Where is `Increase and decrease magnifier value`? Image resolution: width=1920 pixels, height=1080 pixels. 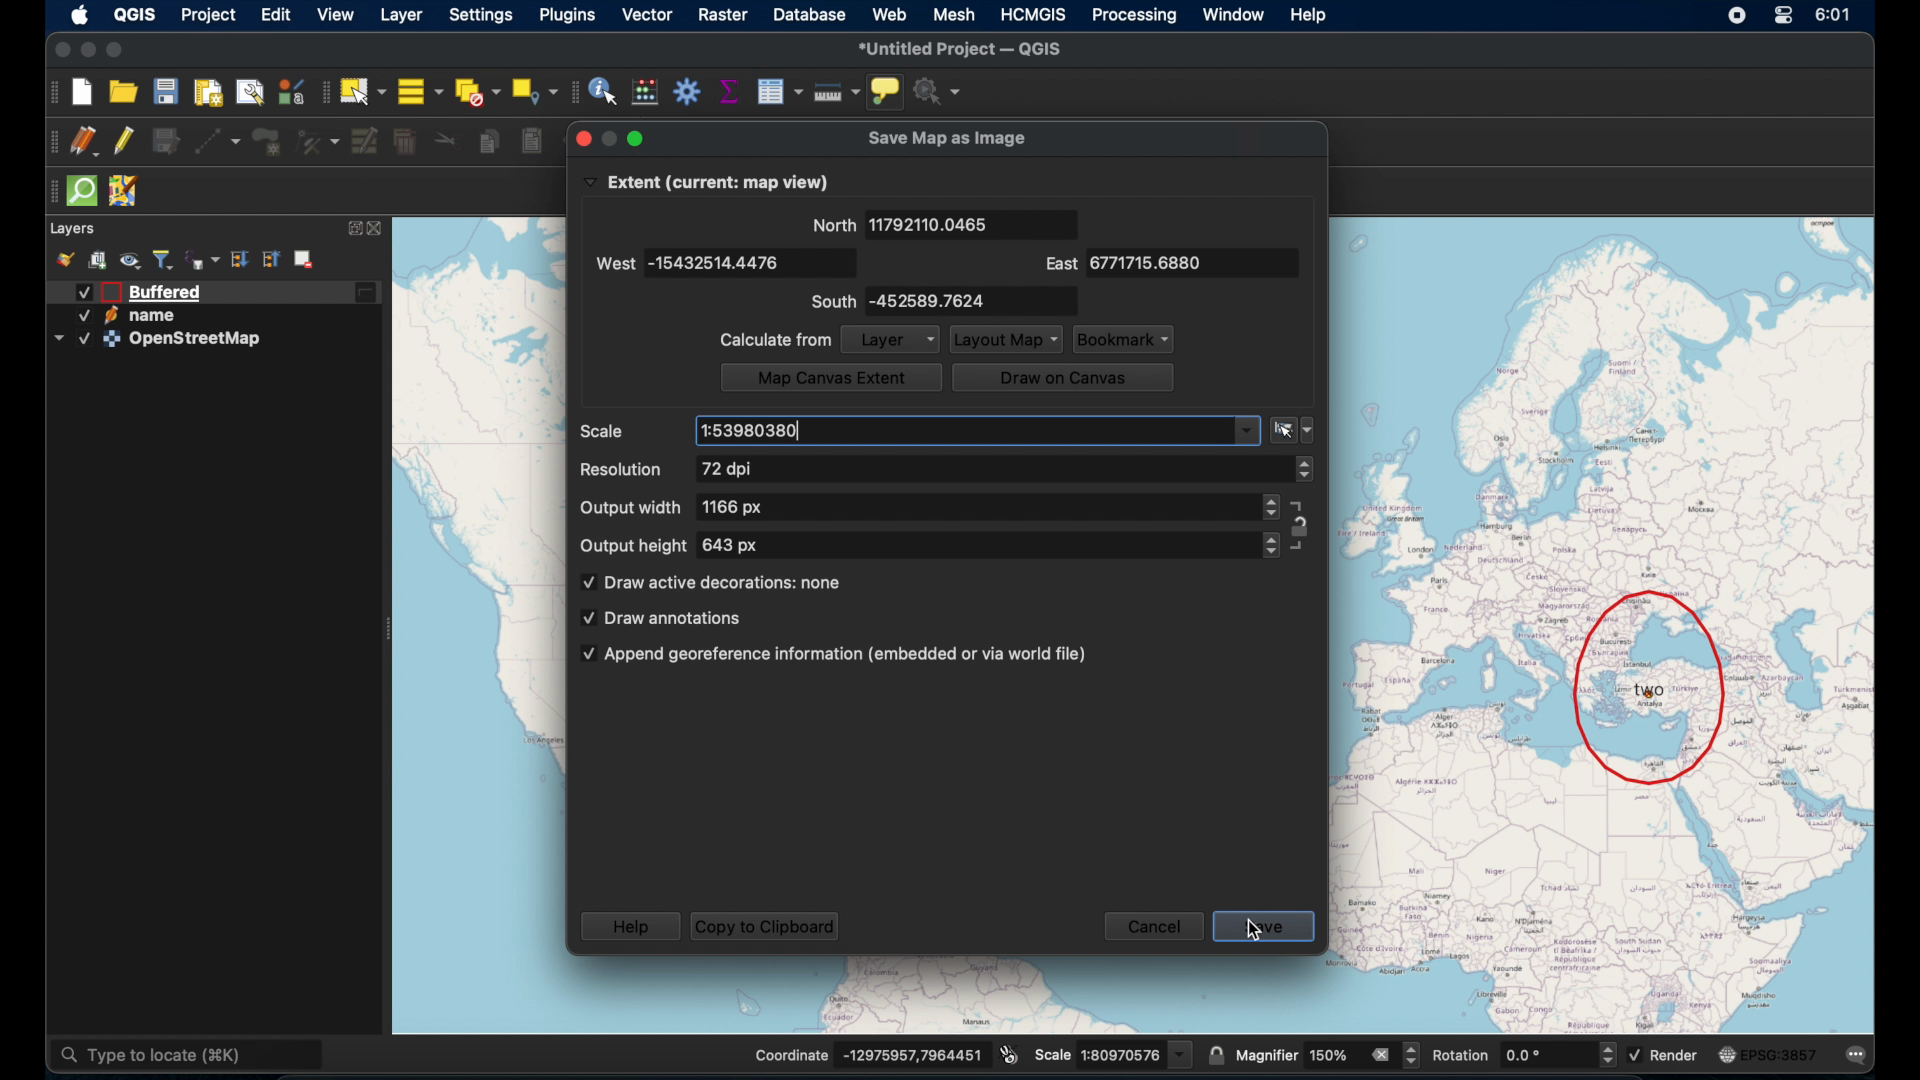
Increase and decrease magnifier value is located at coordinates (1412, 1055).